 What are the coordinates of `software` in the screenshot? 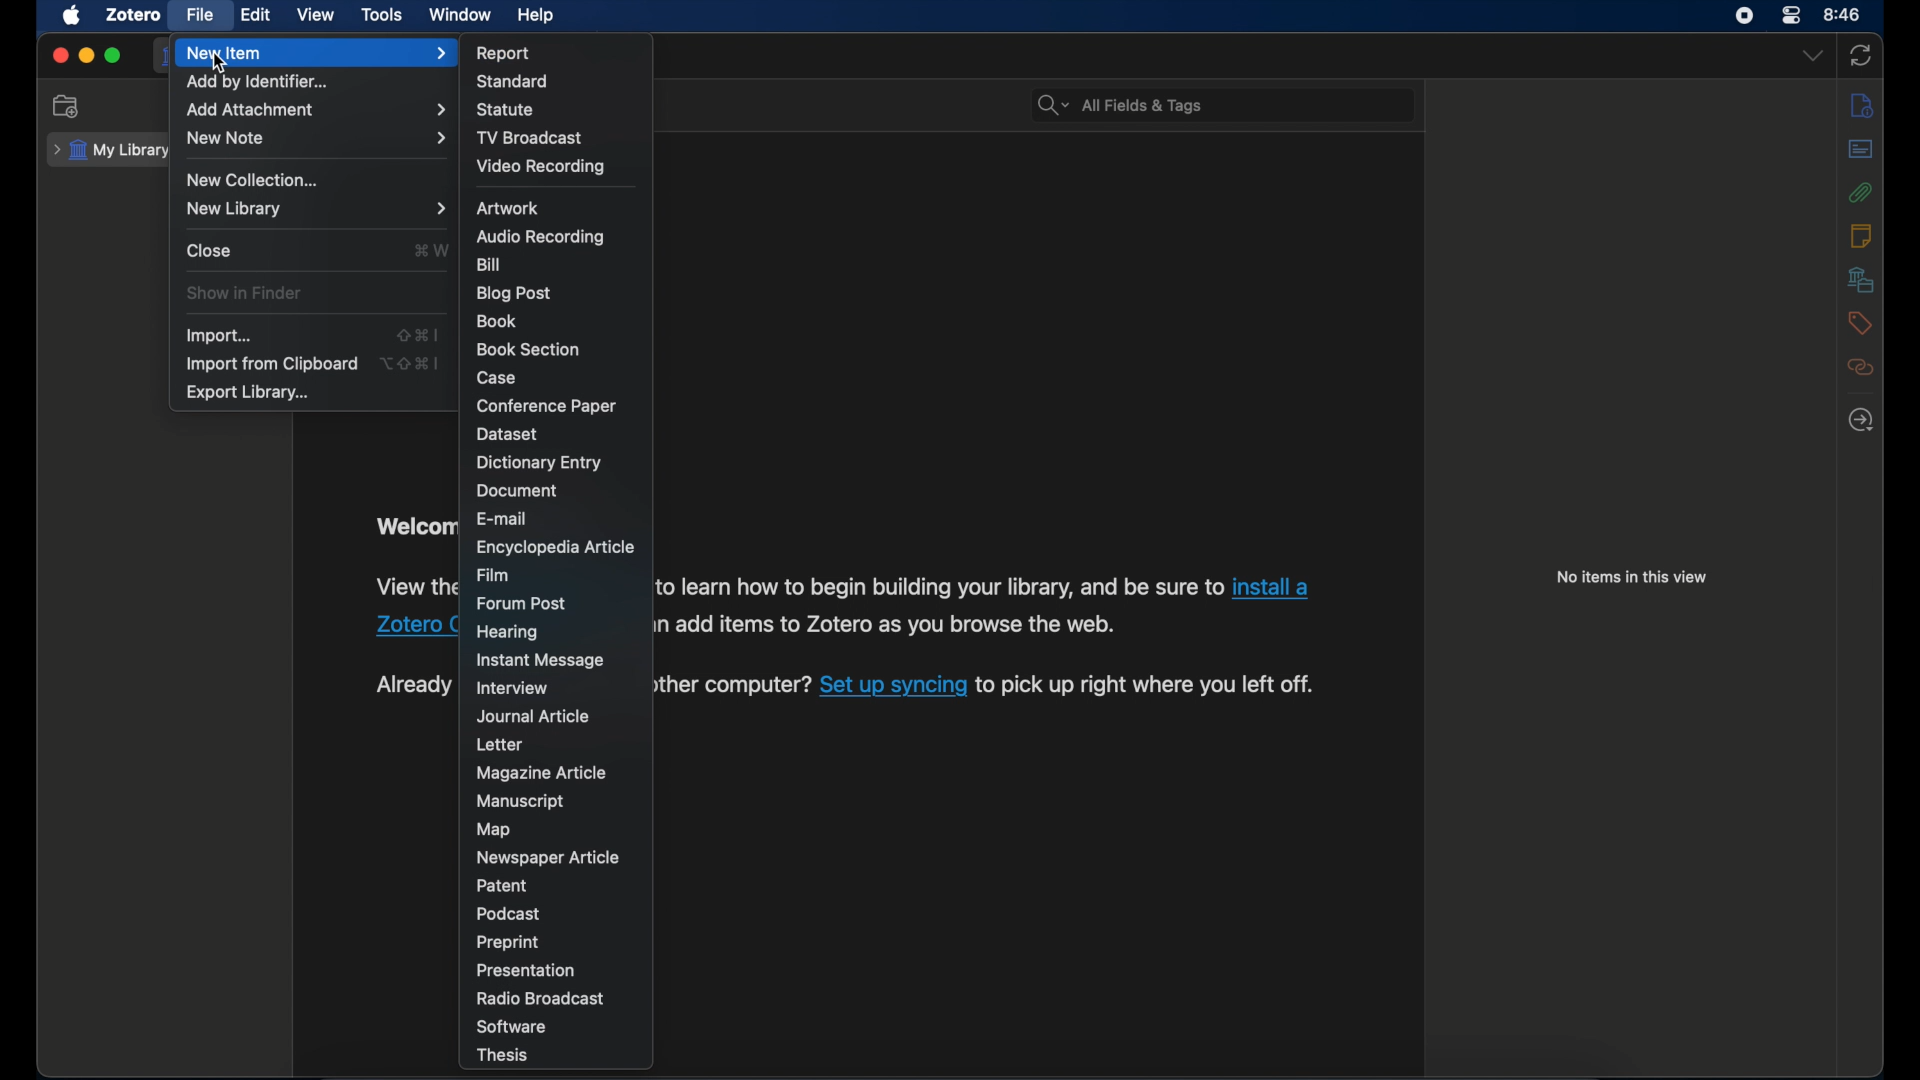 It's located at (511, 1025).